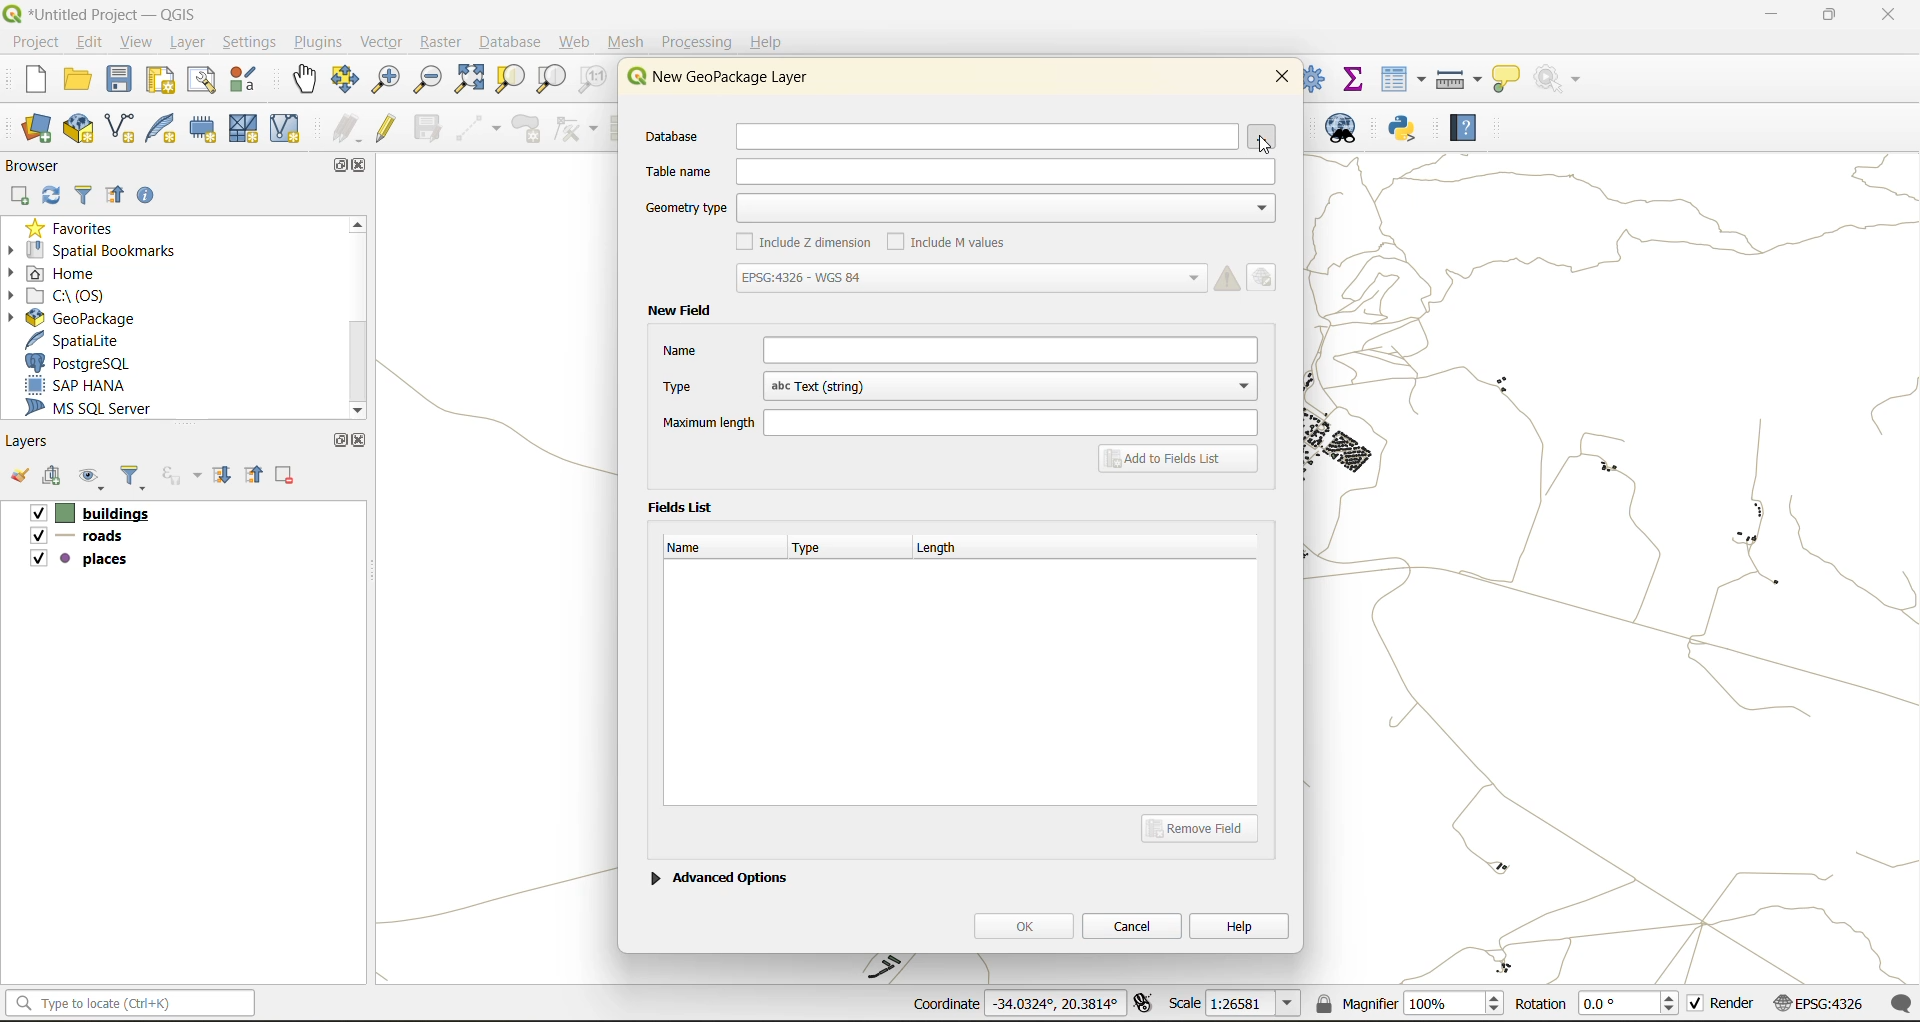 The width and height of the screenshot is (1920, 1022). I want to click on spatial bookmarks, so click(105, 250).